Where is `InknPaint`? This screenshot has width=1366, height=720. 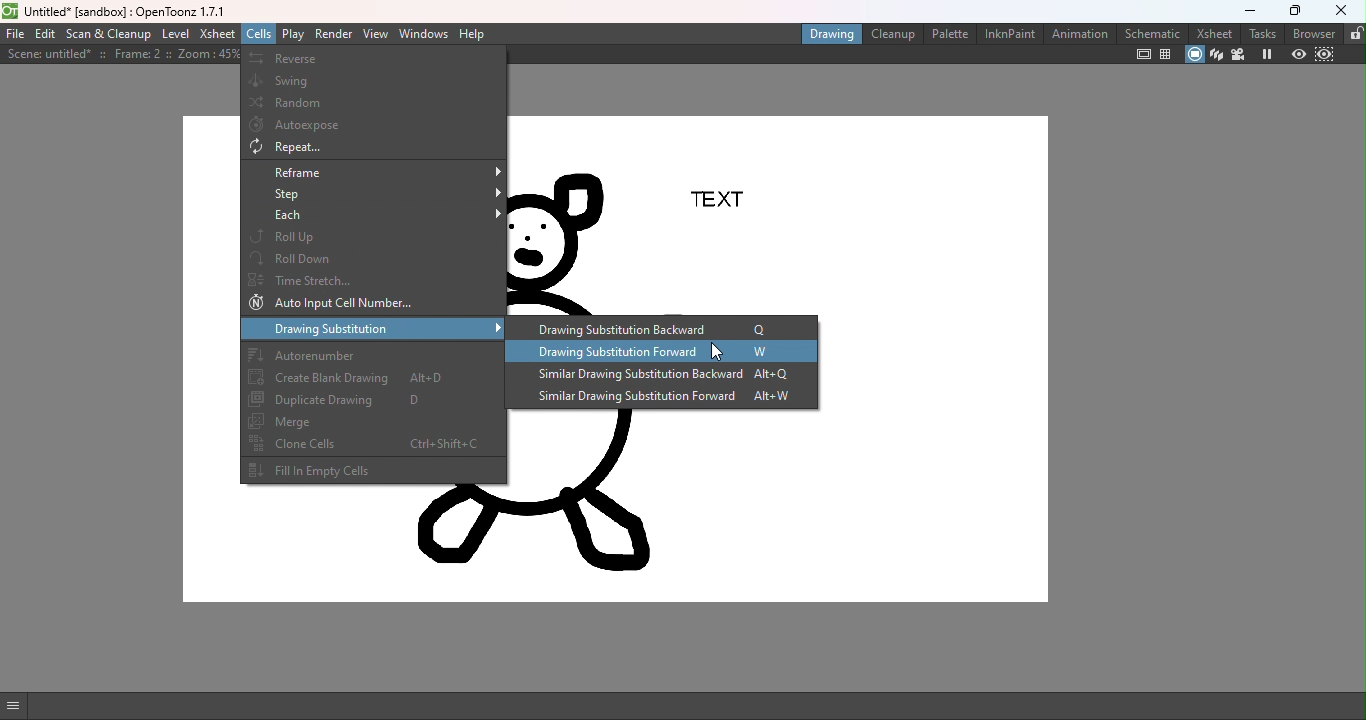
InknPaint is located at coordinates (1007, 35).